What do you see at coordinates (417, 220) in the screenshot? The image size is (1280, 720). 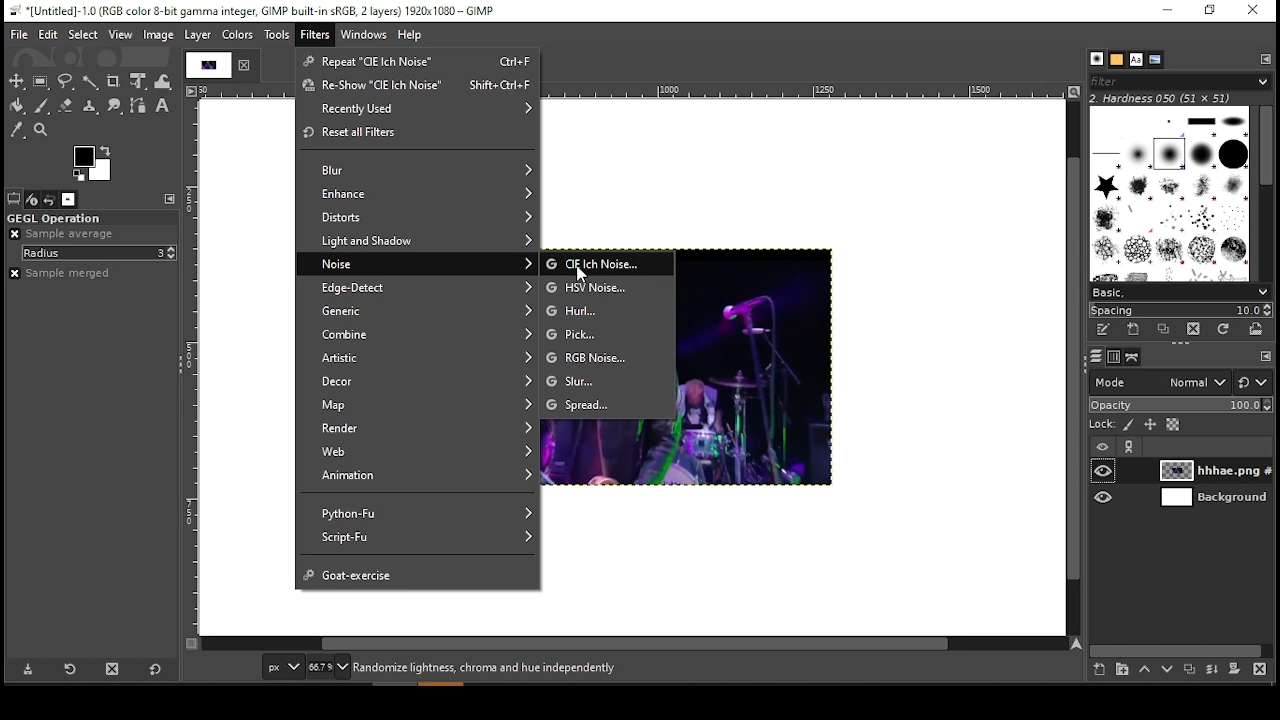 I see `distorts` at bounding box center [417, 220].